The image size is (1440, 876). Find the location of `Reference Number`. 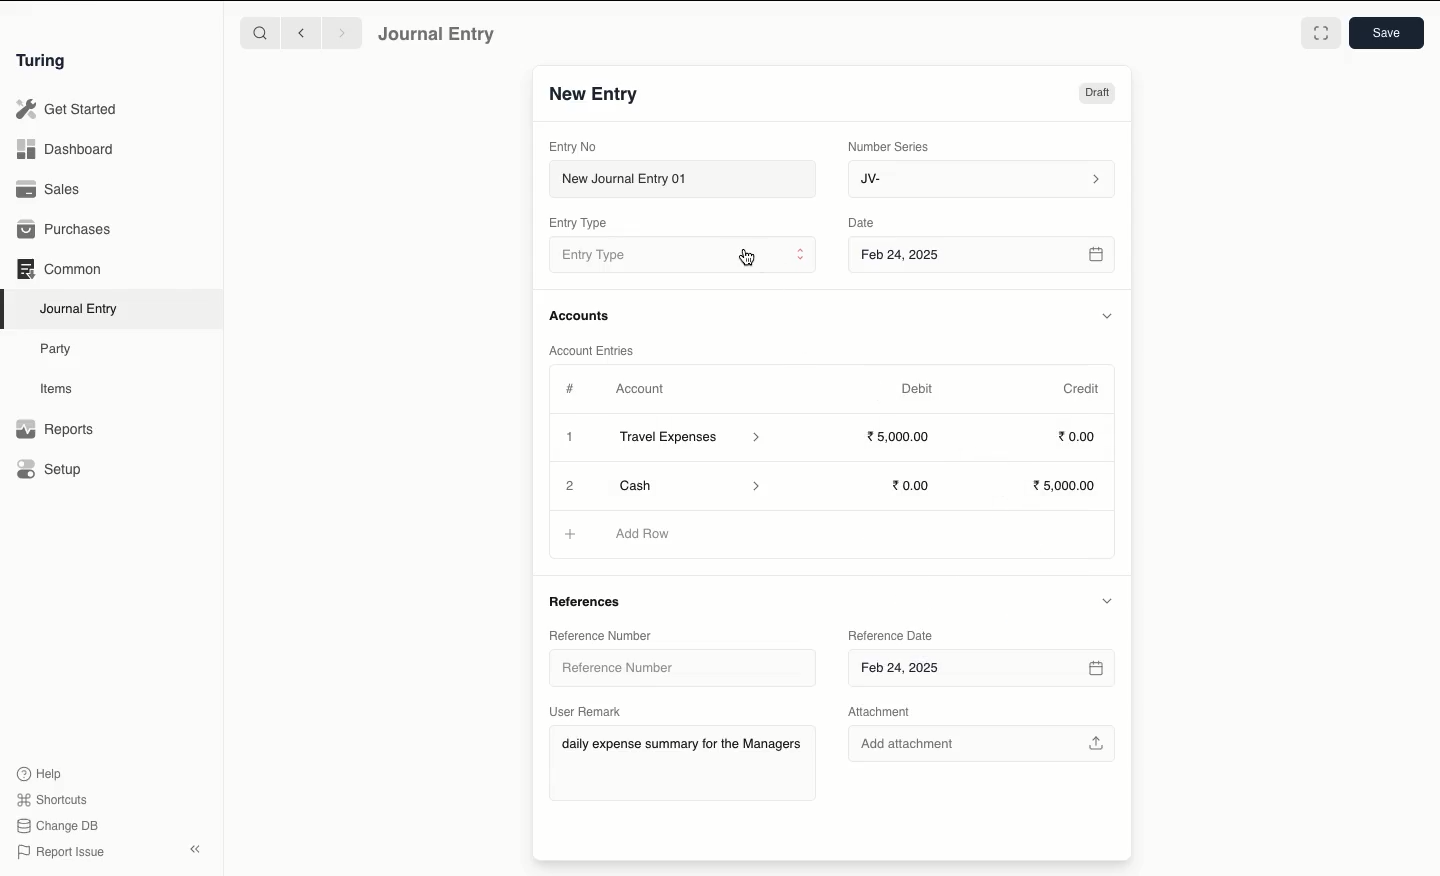

Reference Number is located at coordinates (670, 666).